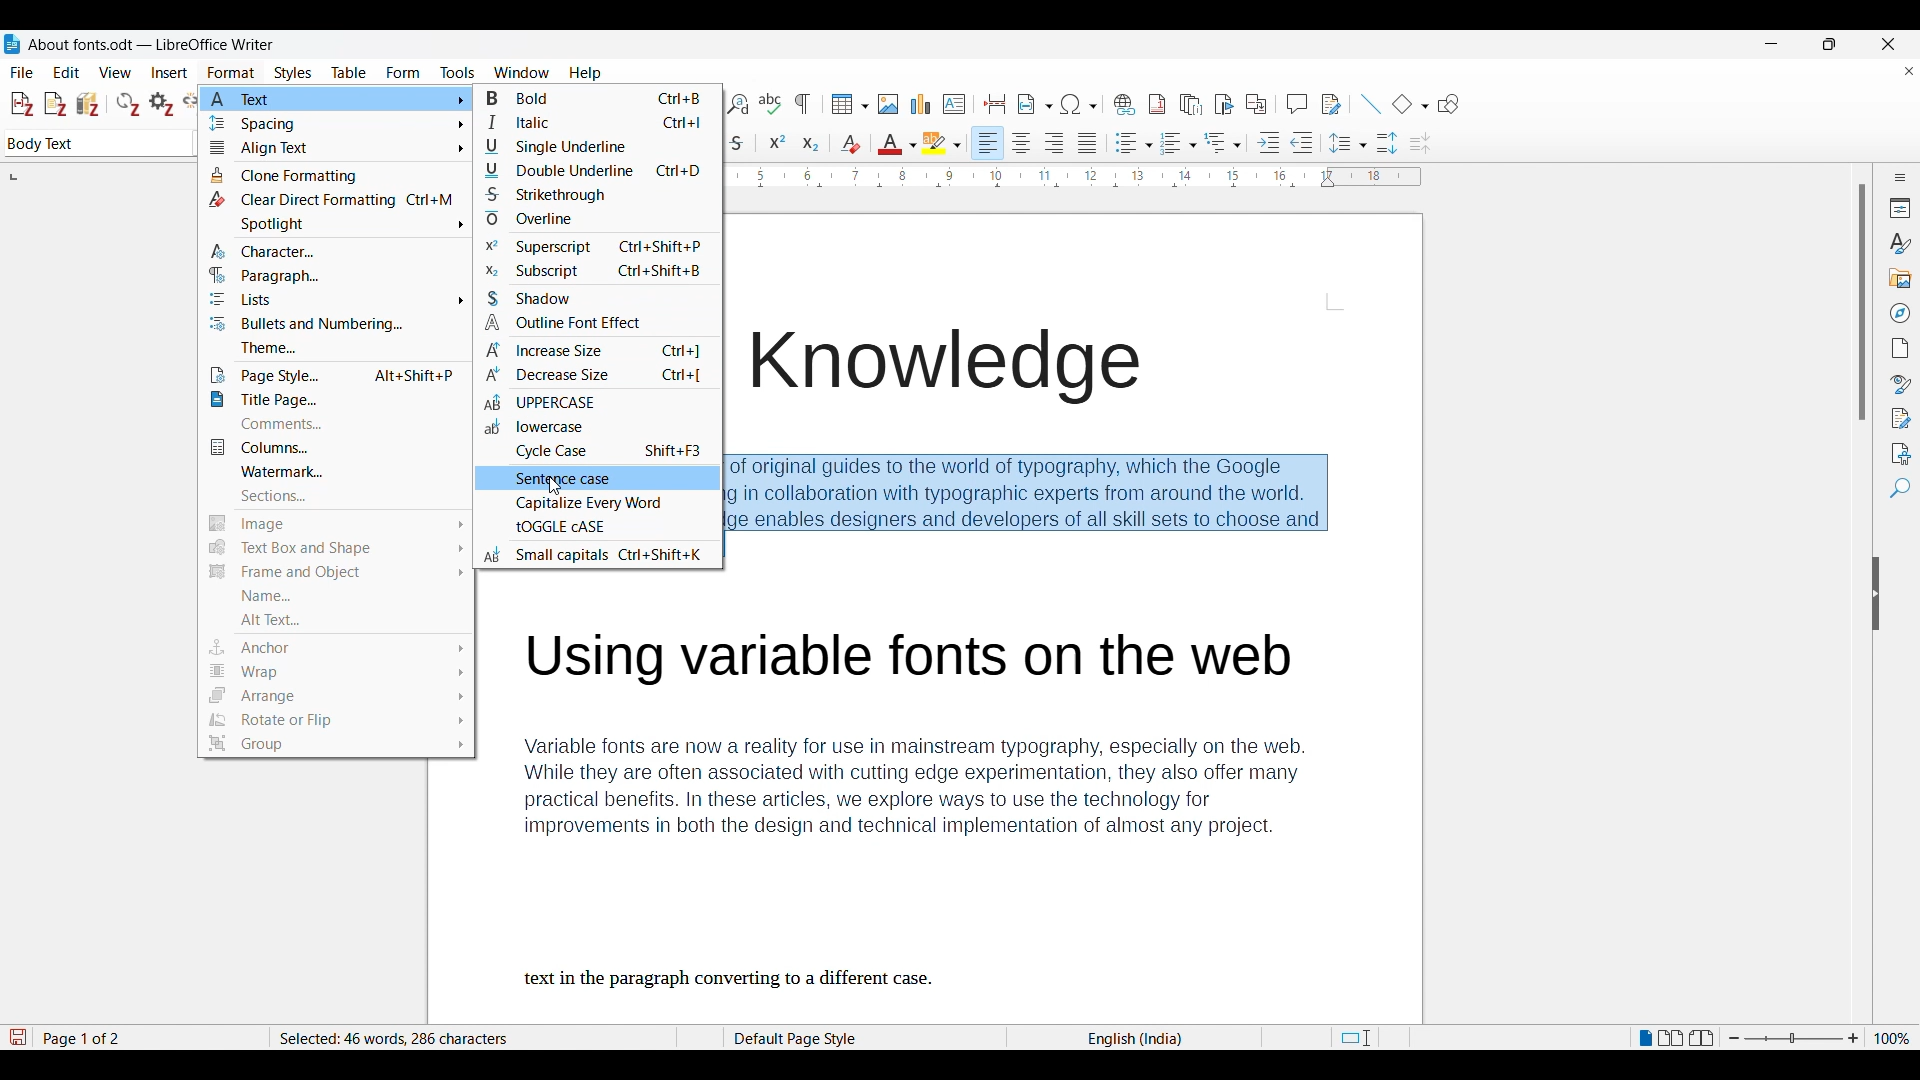 This screenshot has width=1920, height=1080. I want to click on Insert footnote, so click(1157, 104).